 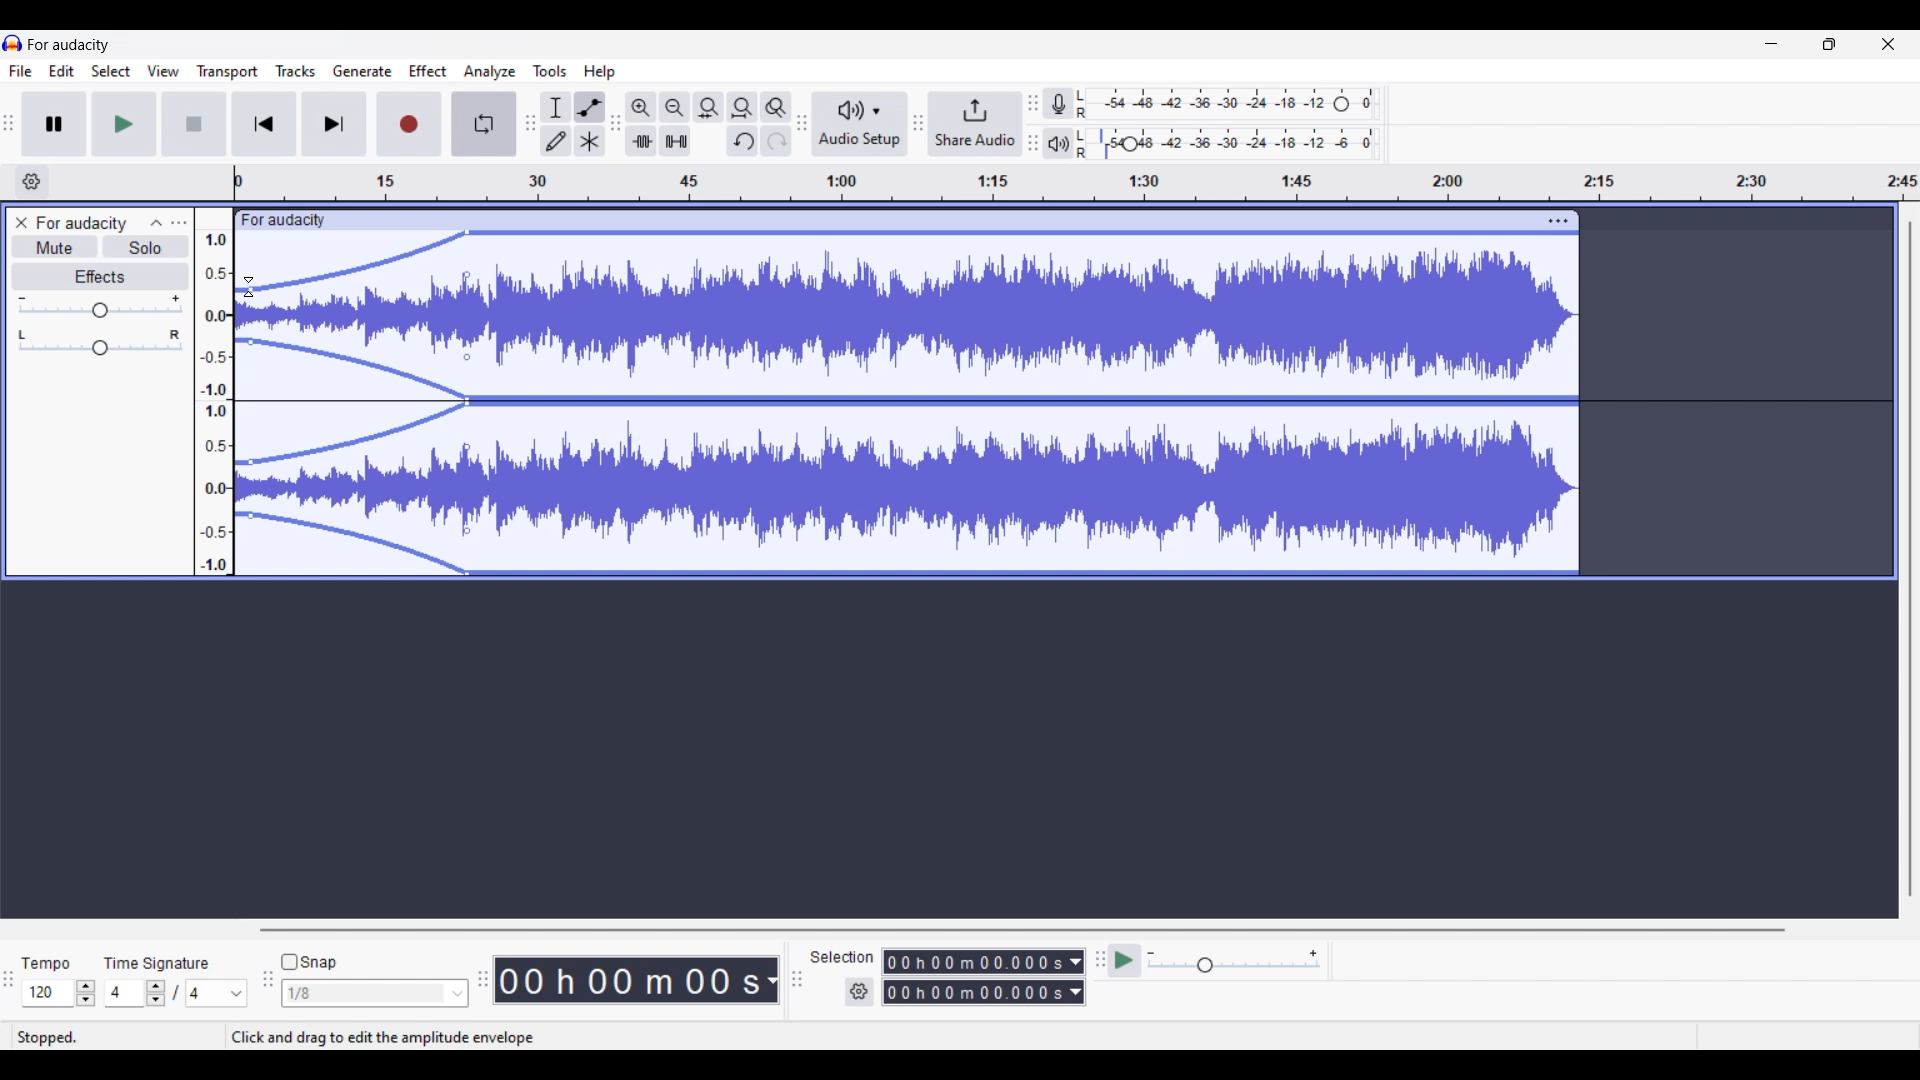 I want to click on for audacity, so click(x=70, y=45).